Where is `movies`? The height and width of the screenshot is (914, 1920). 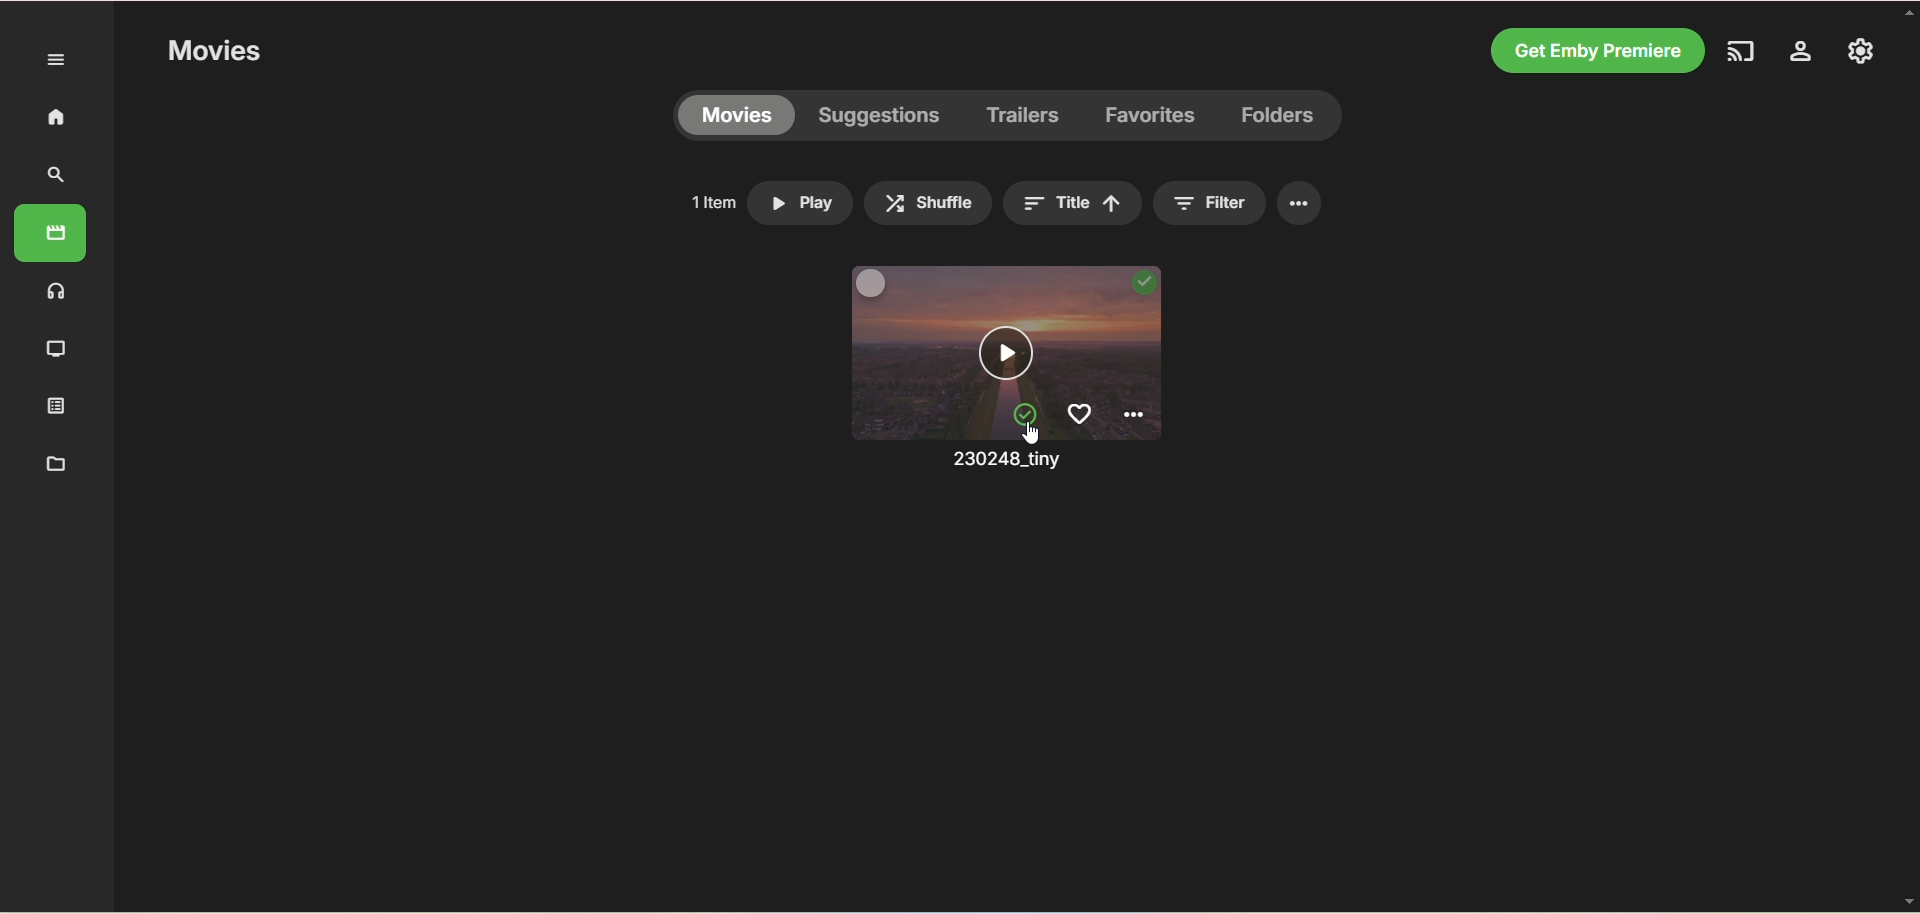 movies is located at coordinates (734, 117).